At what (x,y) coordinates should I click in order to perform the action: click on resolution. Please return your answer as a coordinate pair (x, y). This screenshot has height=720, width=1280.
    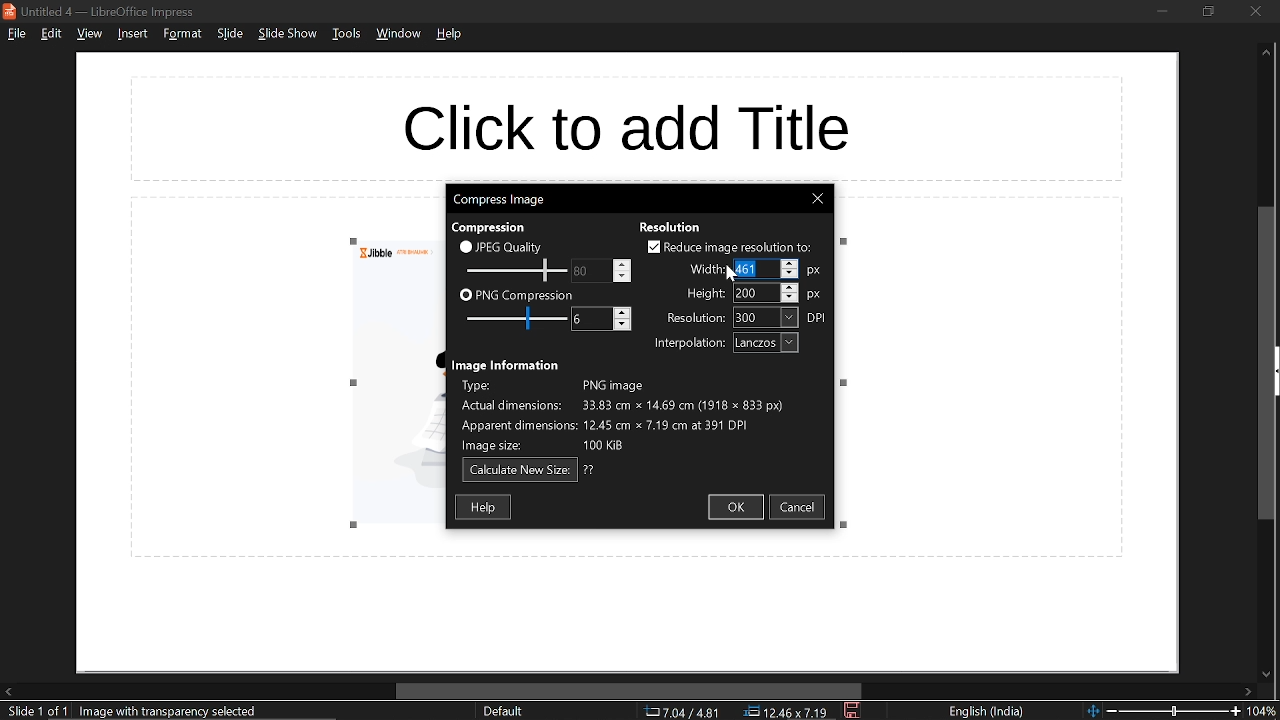
    Looking at the image, I should click on (766, 318).